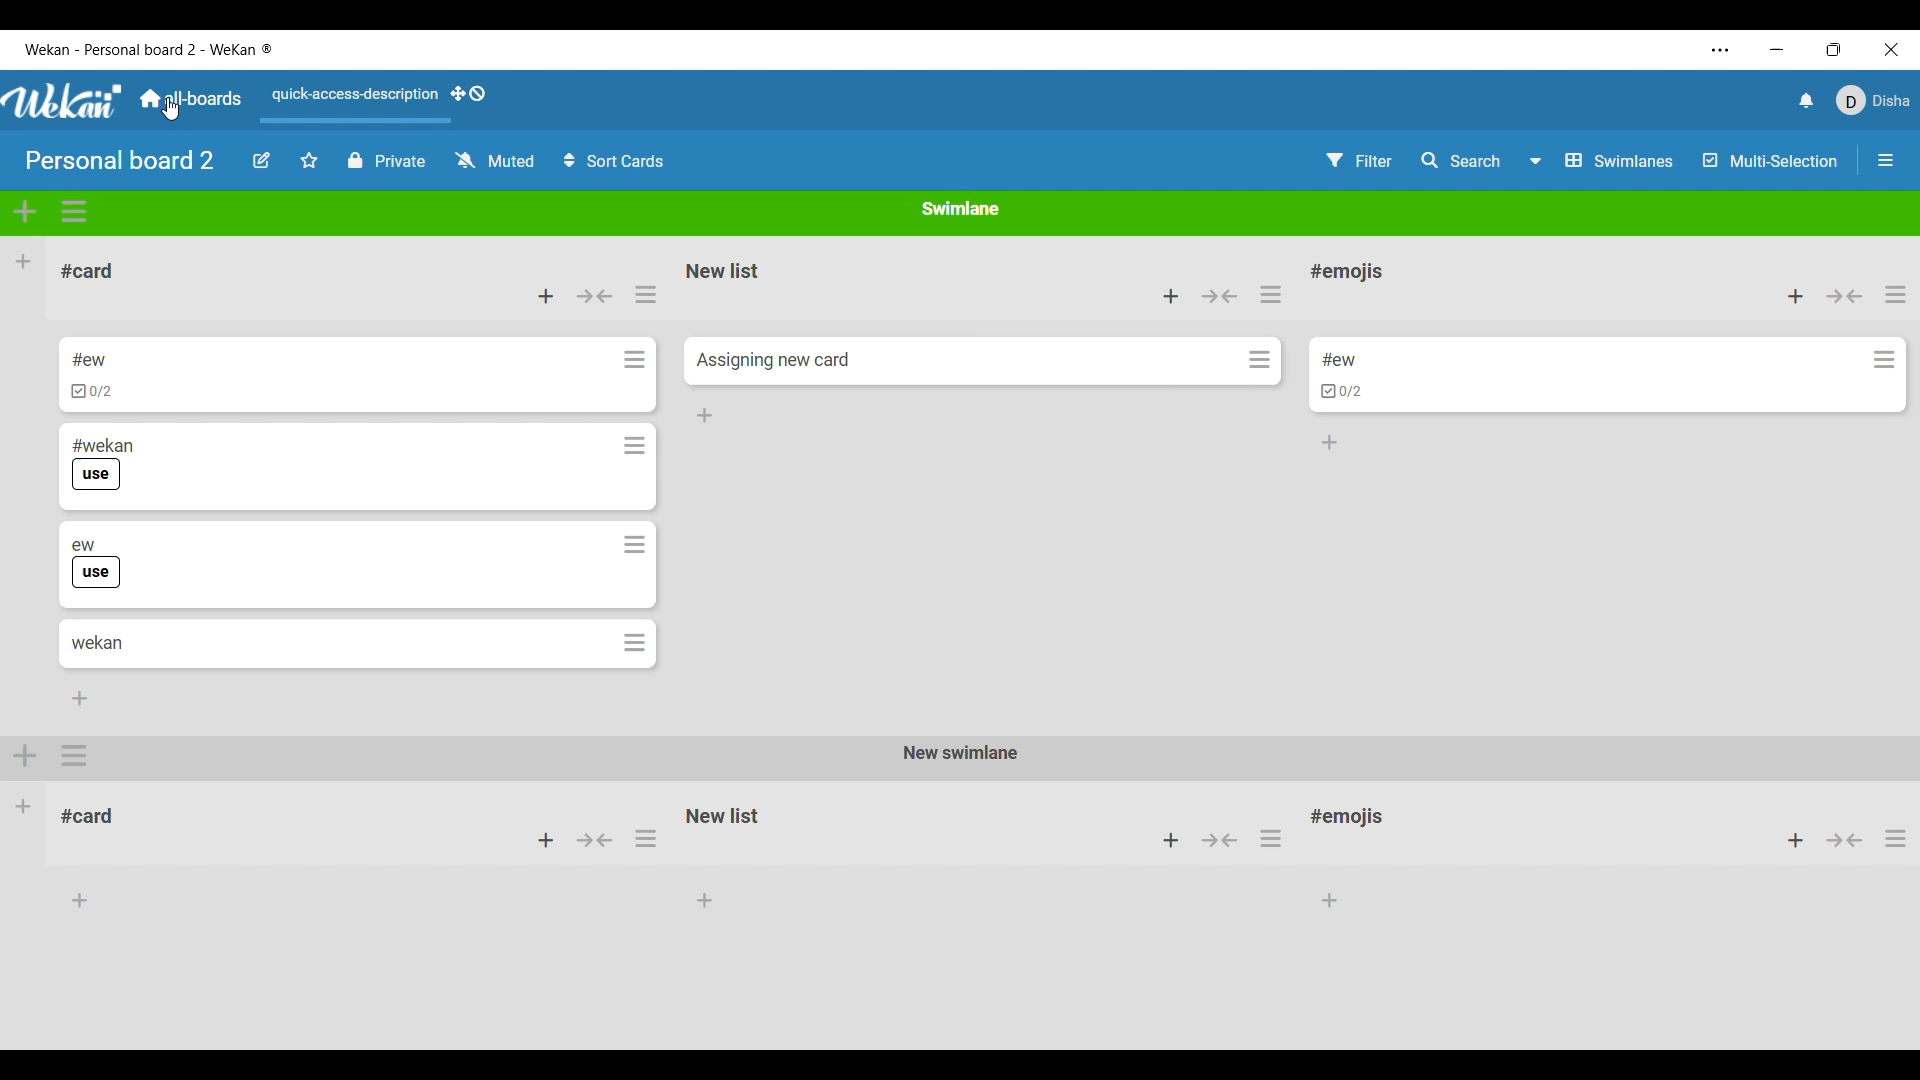  I want to click on Card name, so click(99, 642).